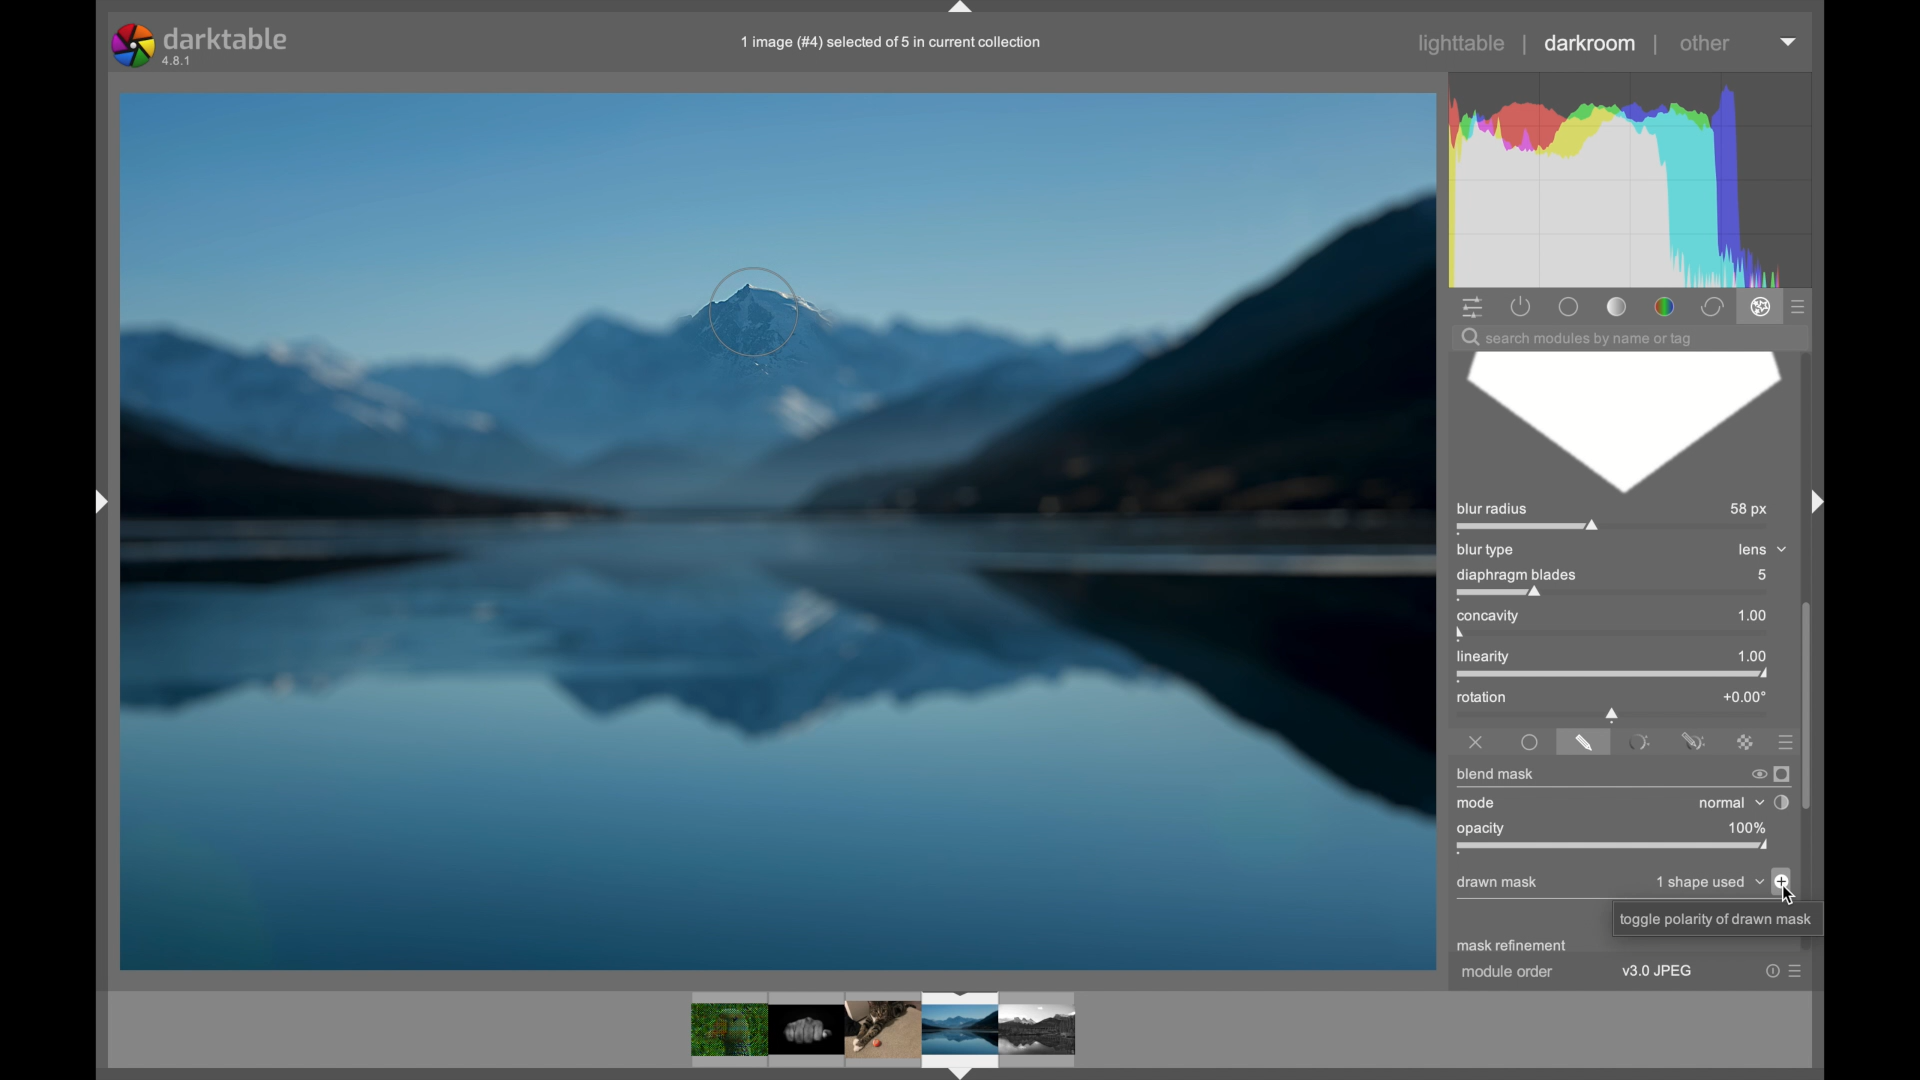 This screenshot has height=1080, width=1920. I want to click on toggle polarity of drawn mask, so click(1783, 881).